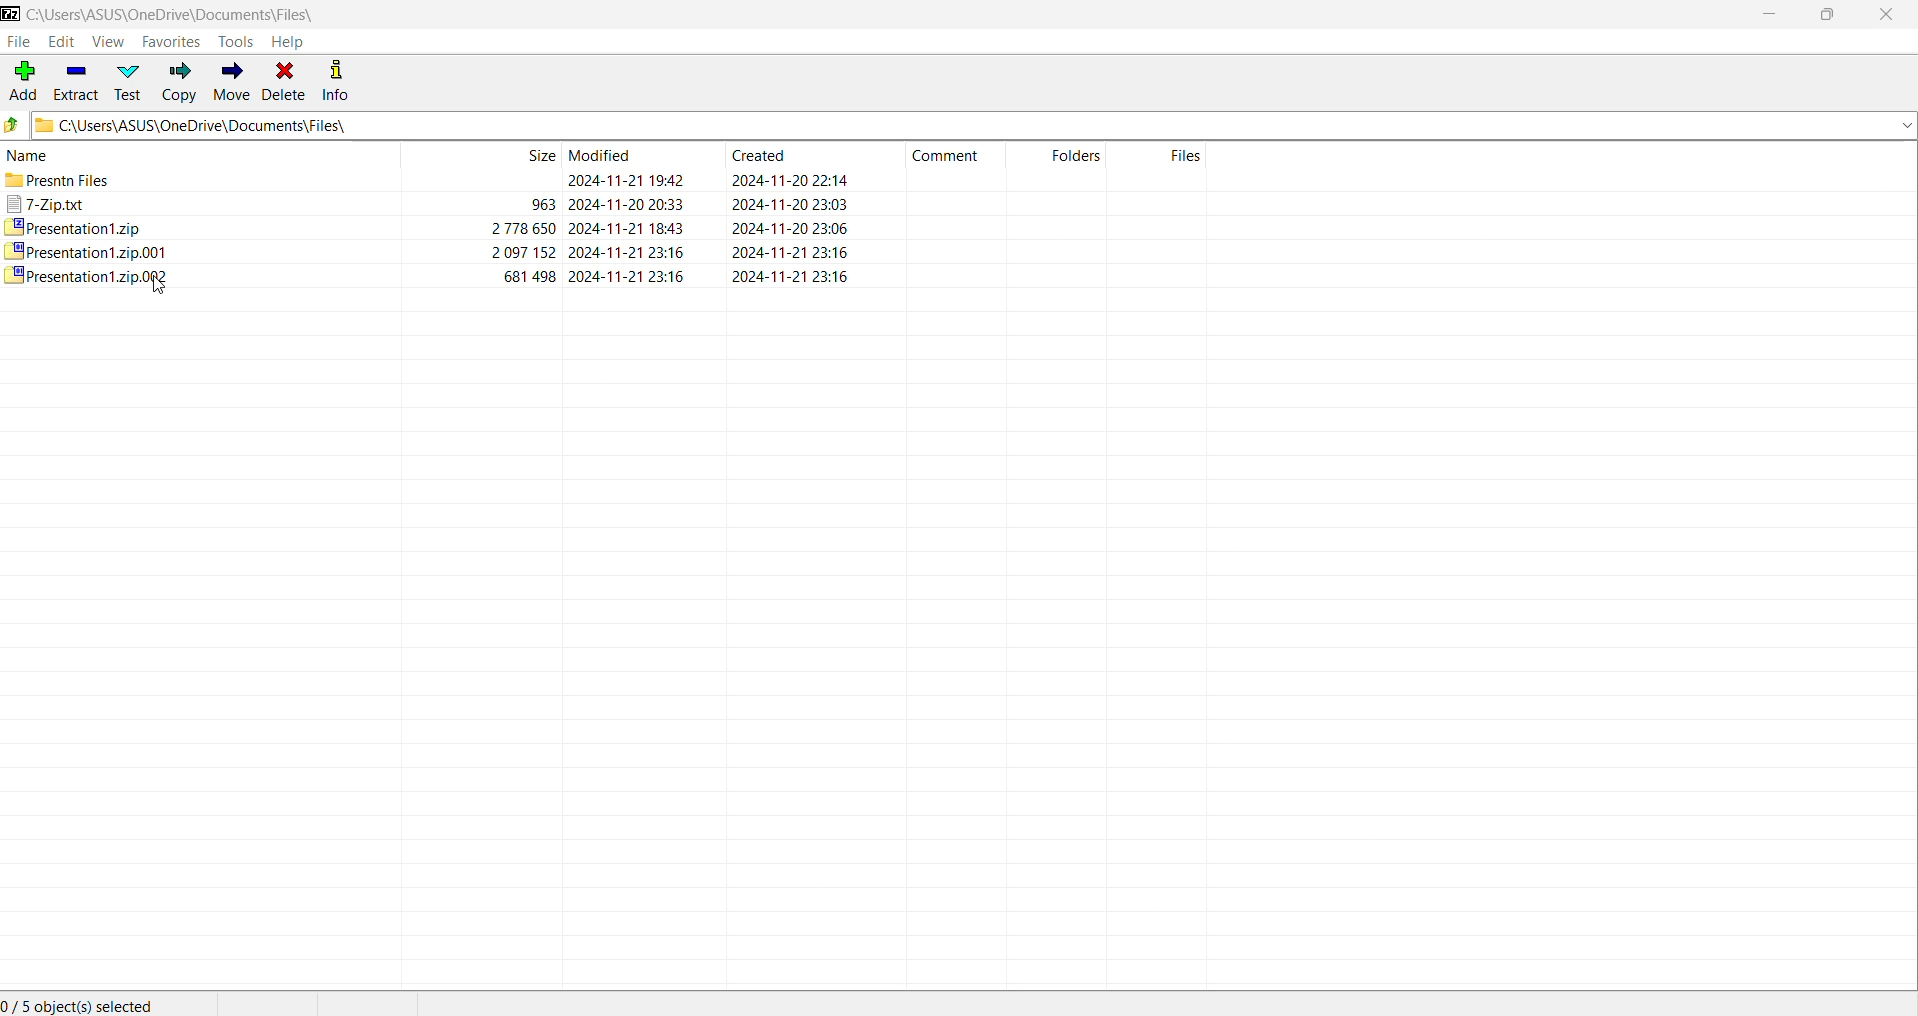  What do you see at coordinates (1165, 155) in the screenshot?
I see `Files` at bounding box center [1165, 155].